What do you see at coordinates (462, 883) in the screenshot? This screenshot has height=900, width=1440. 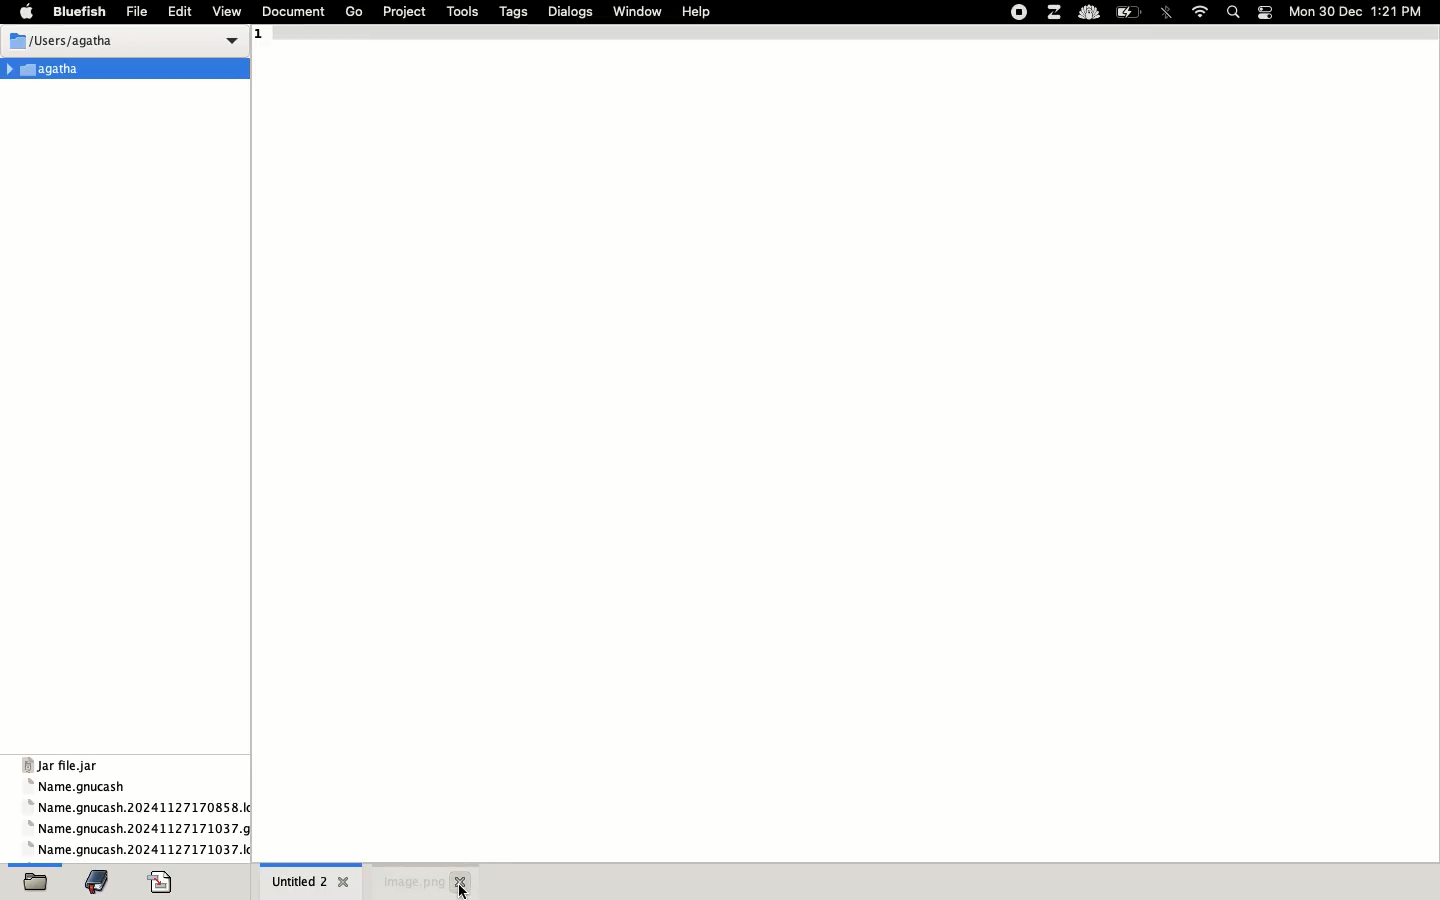 I see `close` at bounding box center [462, 883].